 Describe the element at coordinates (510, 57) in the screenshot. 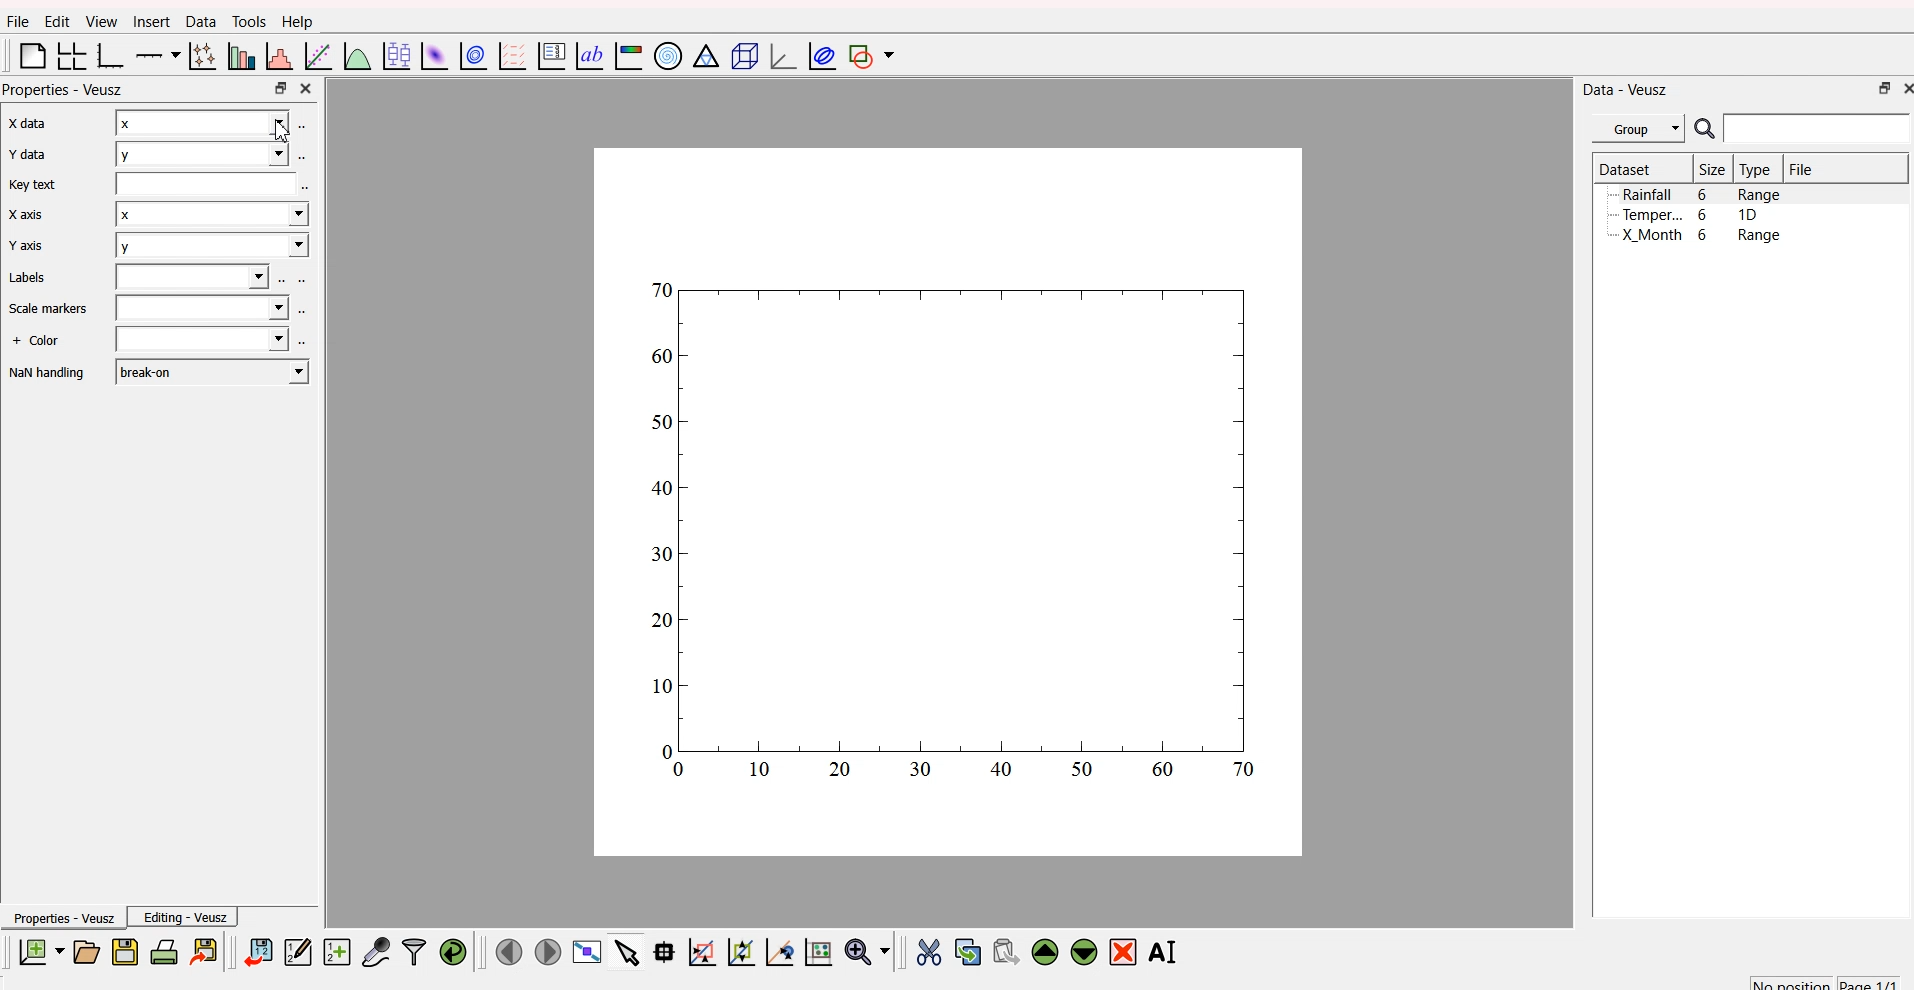

I see `plot a vector field` at that location.